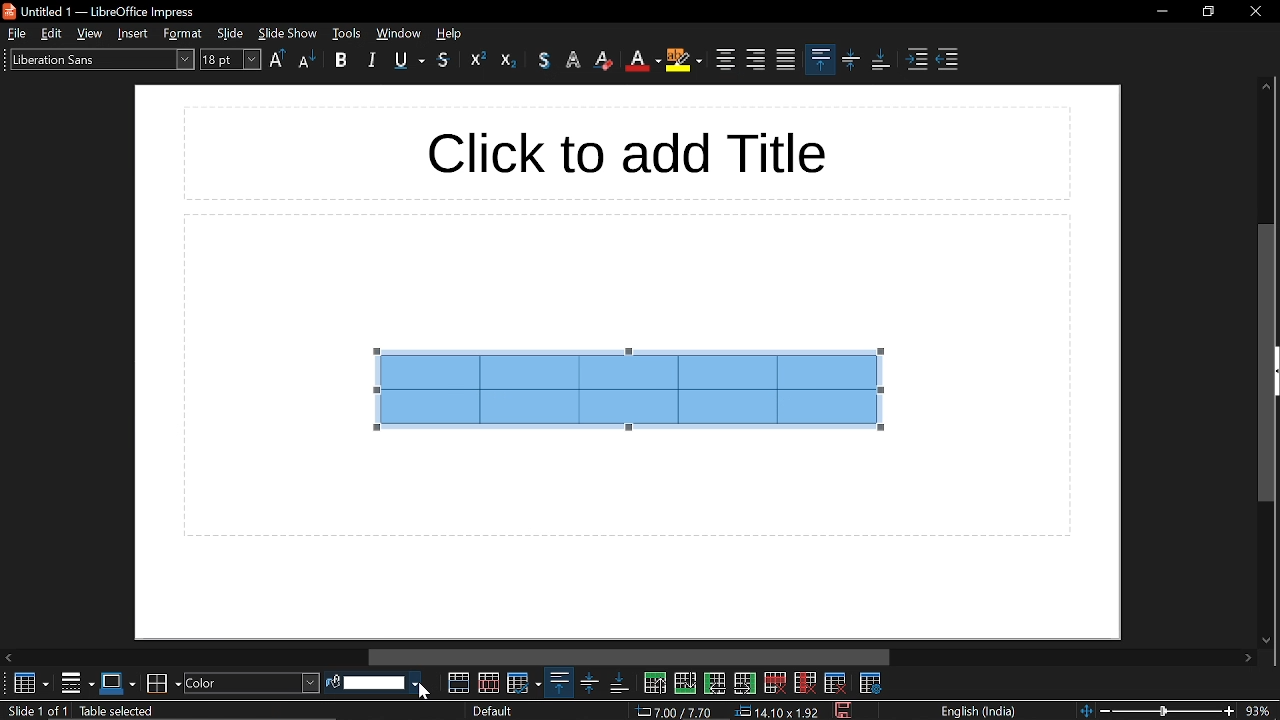  I want to click on current zoom, so click(1263, 710).